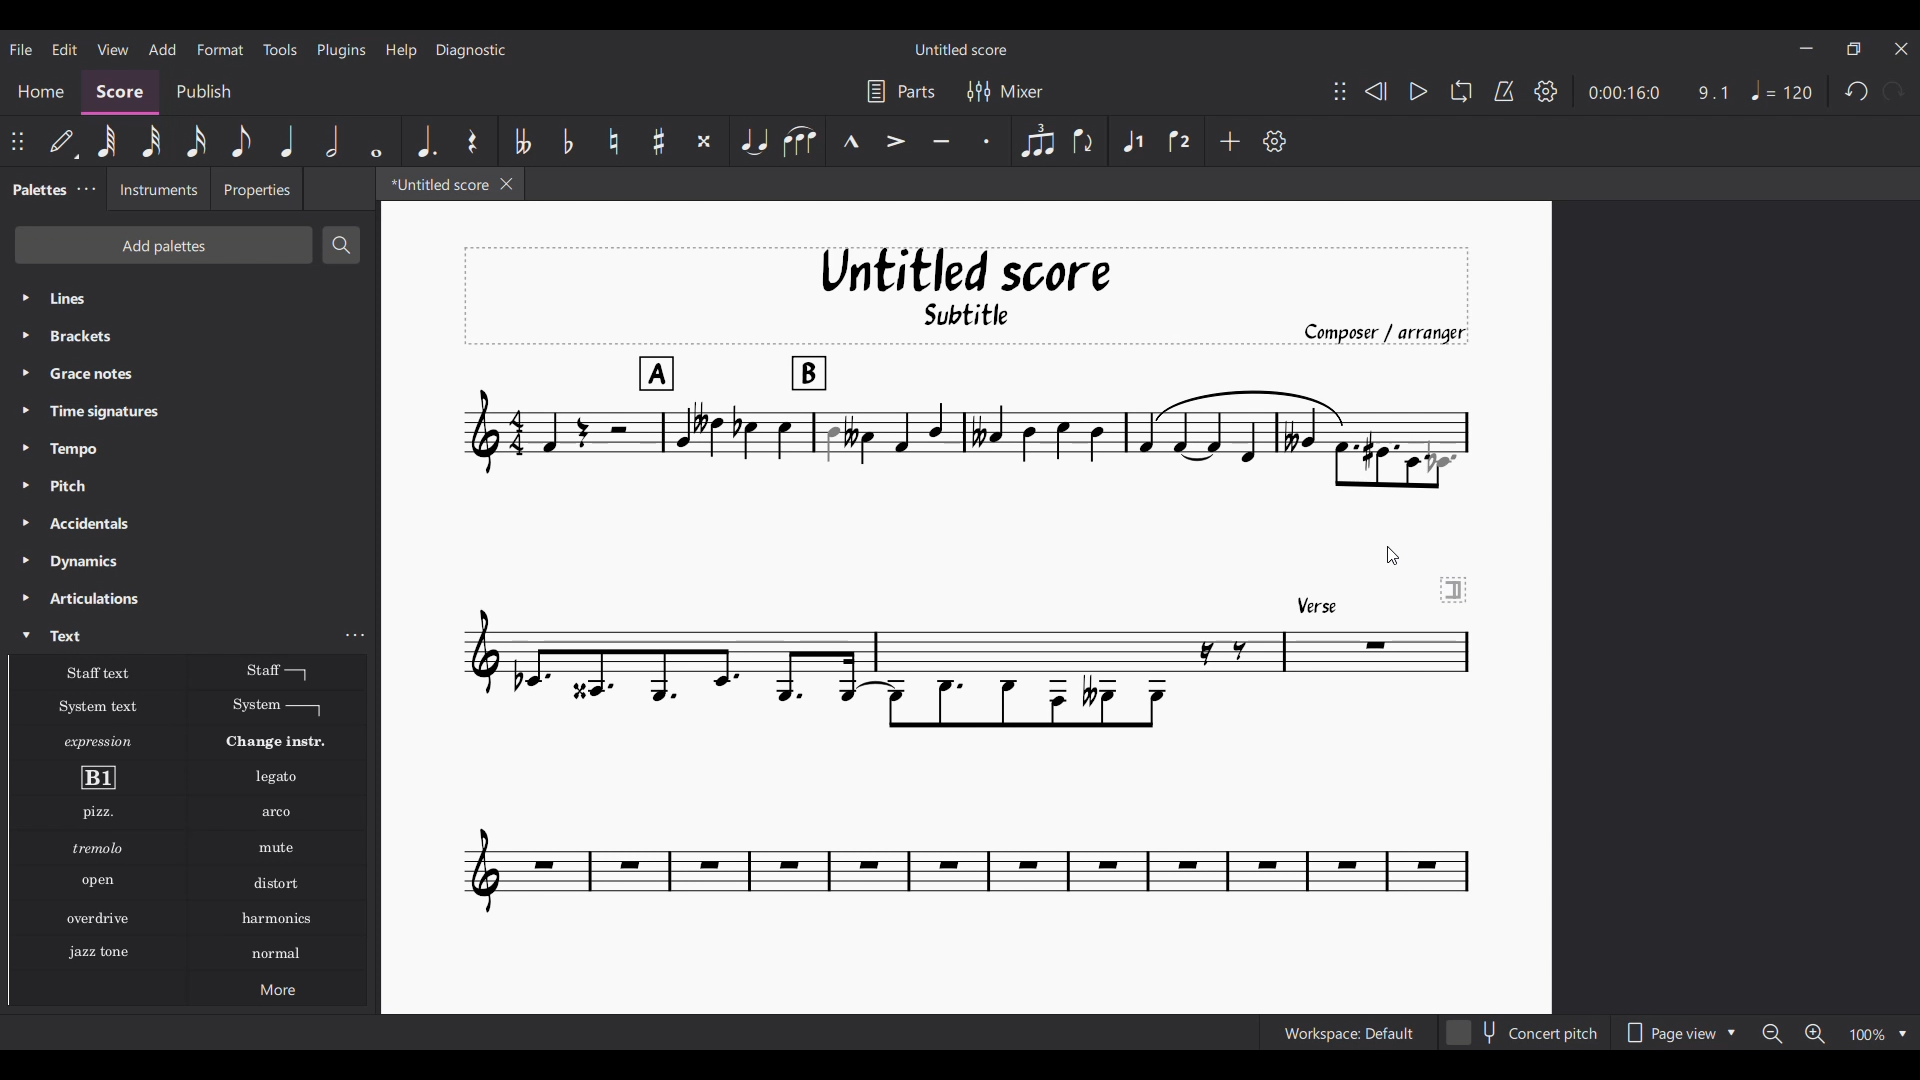  Describe the element at coordinates (203, 92) in the screenshot. I see `Publish section` at that location.